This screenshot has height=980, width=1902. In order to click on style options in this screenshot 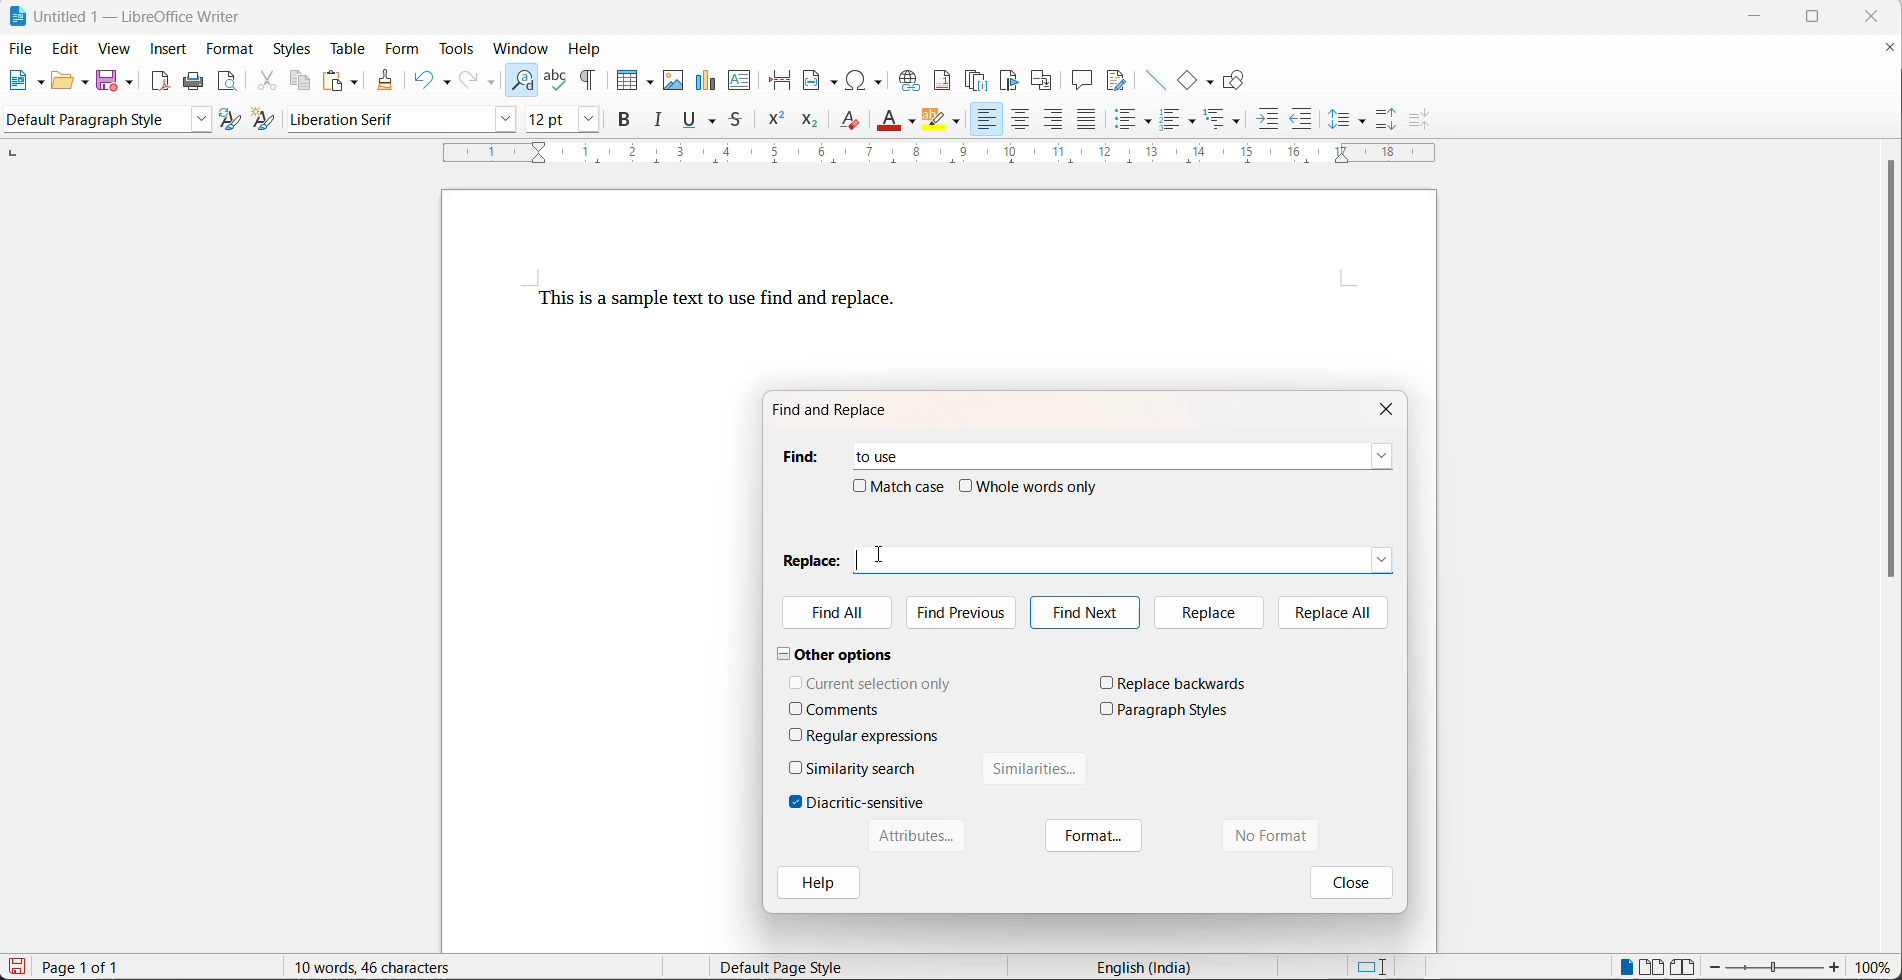, I will do `click(196, 120)`.